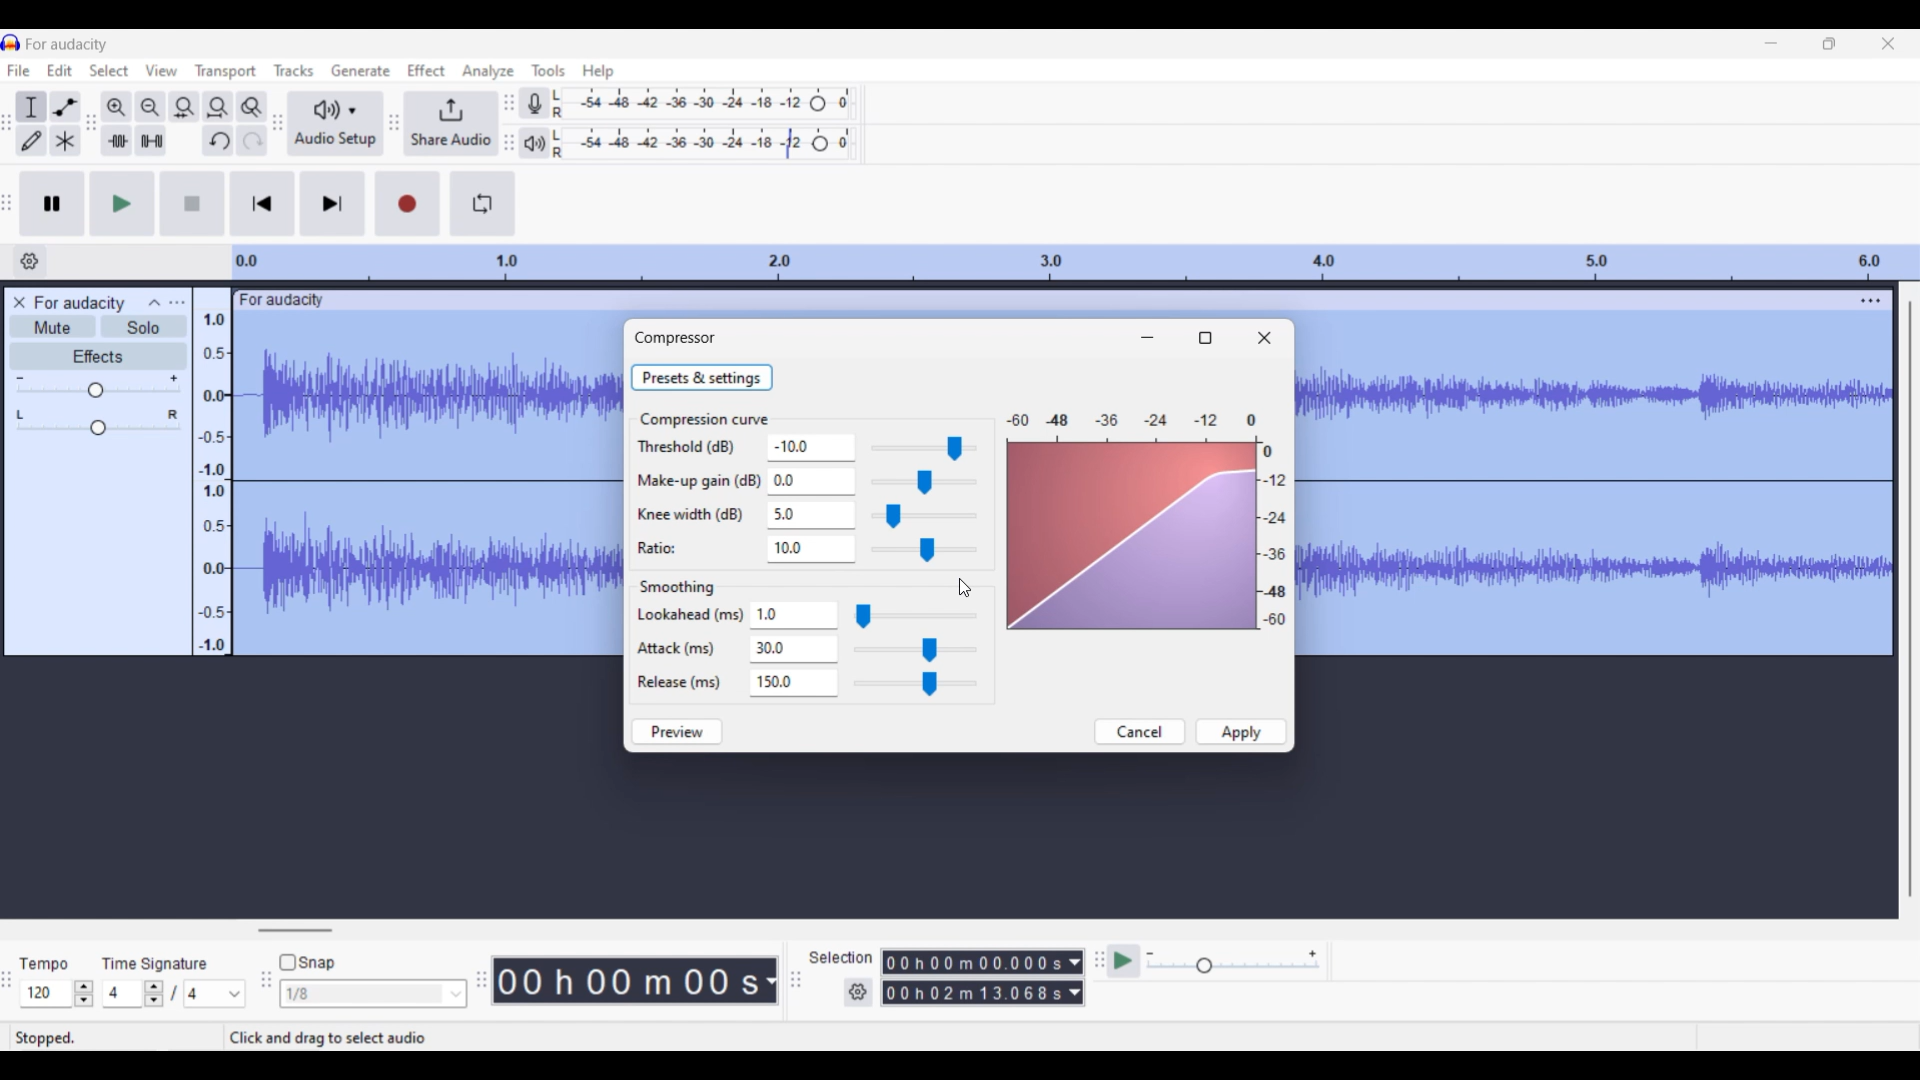 The width and height of the screenshot is (1920, 1080). I want to click on Close interface, so click(1889, 44).